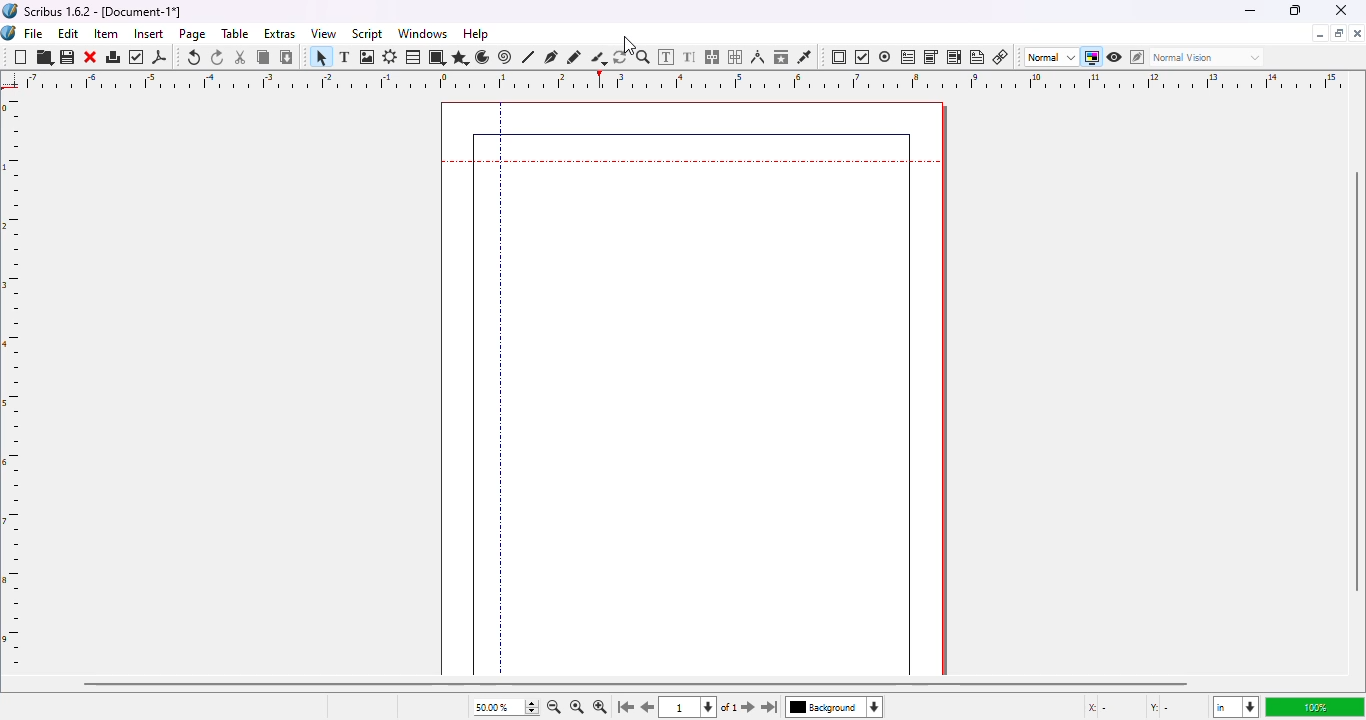 Image resolution: width=1366 pixels, height=720 pixels. Describe the element at coordinates (1137, 57) in the screenshot. I see `edit in preview mode` at that location.